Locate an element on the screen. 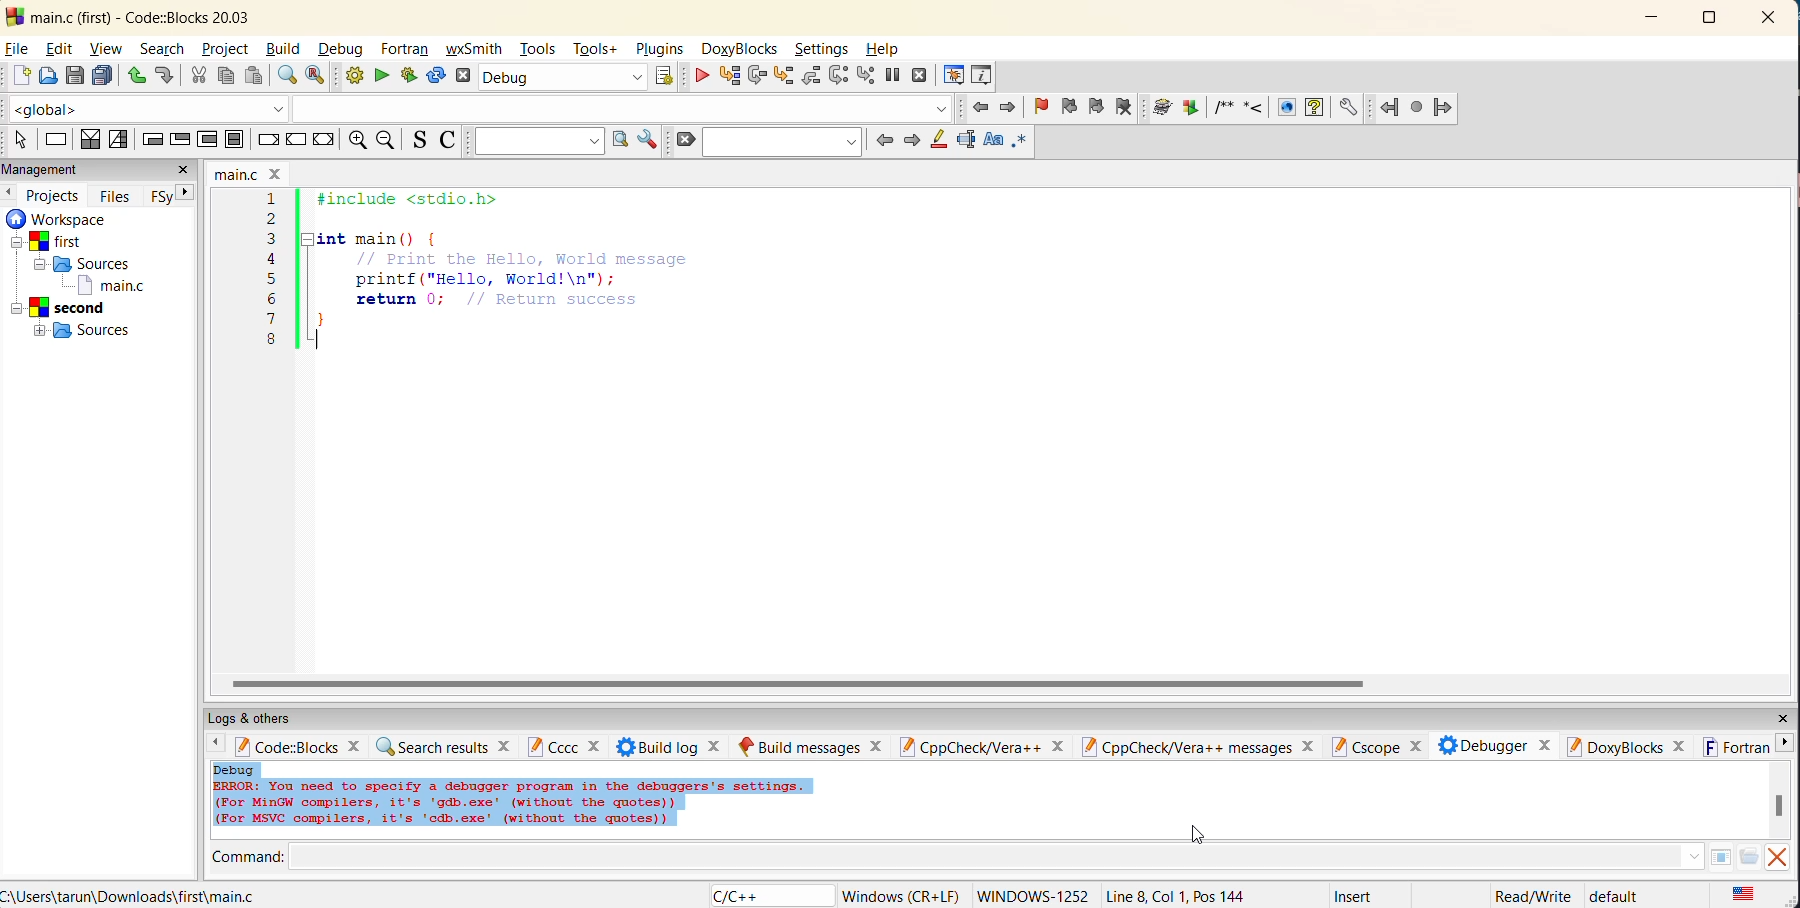  build log is located at coordinates (672, 745).